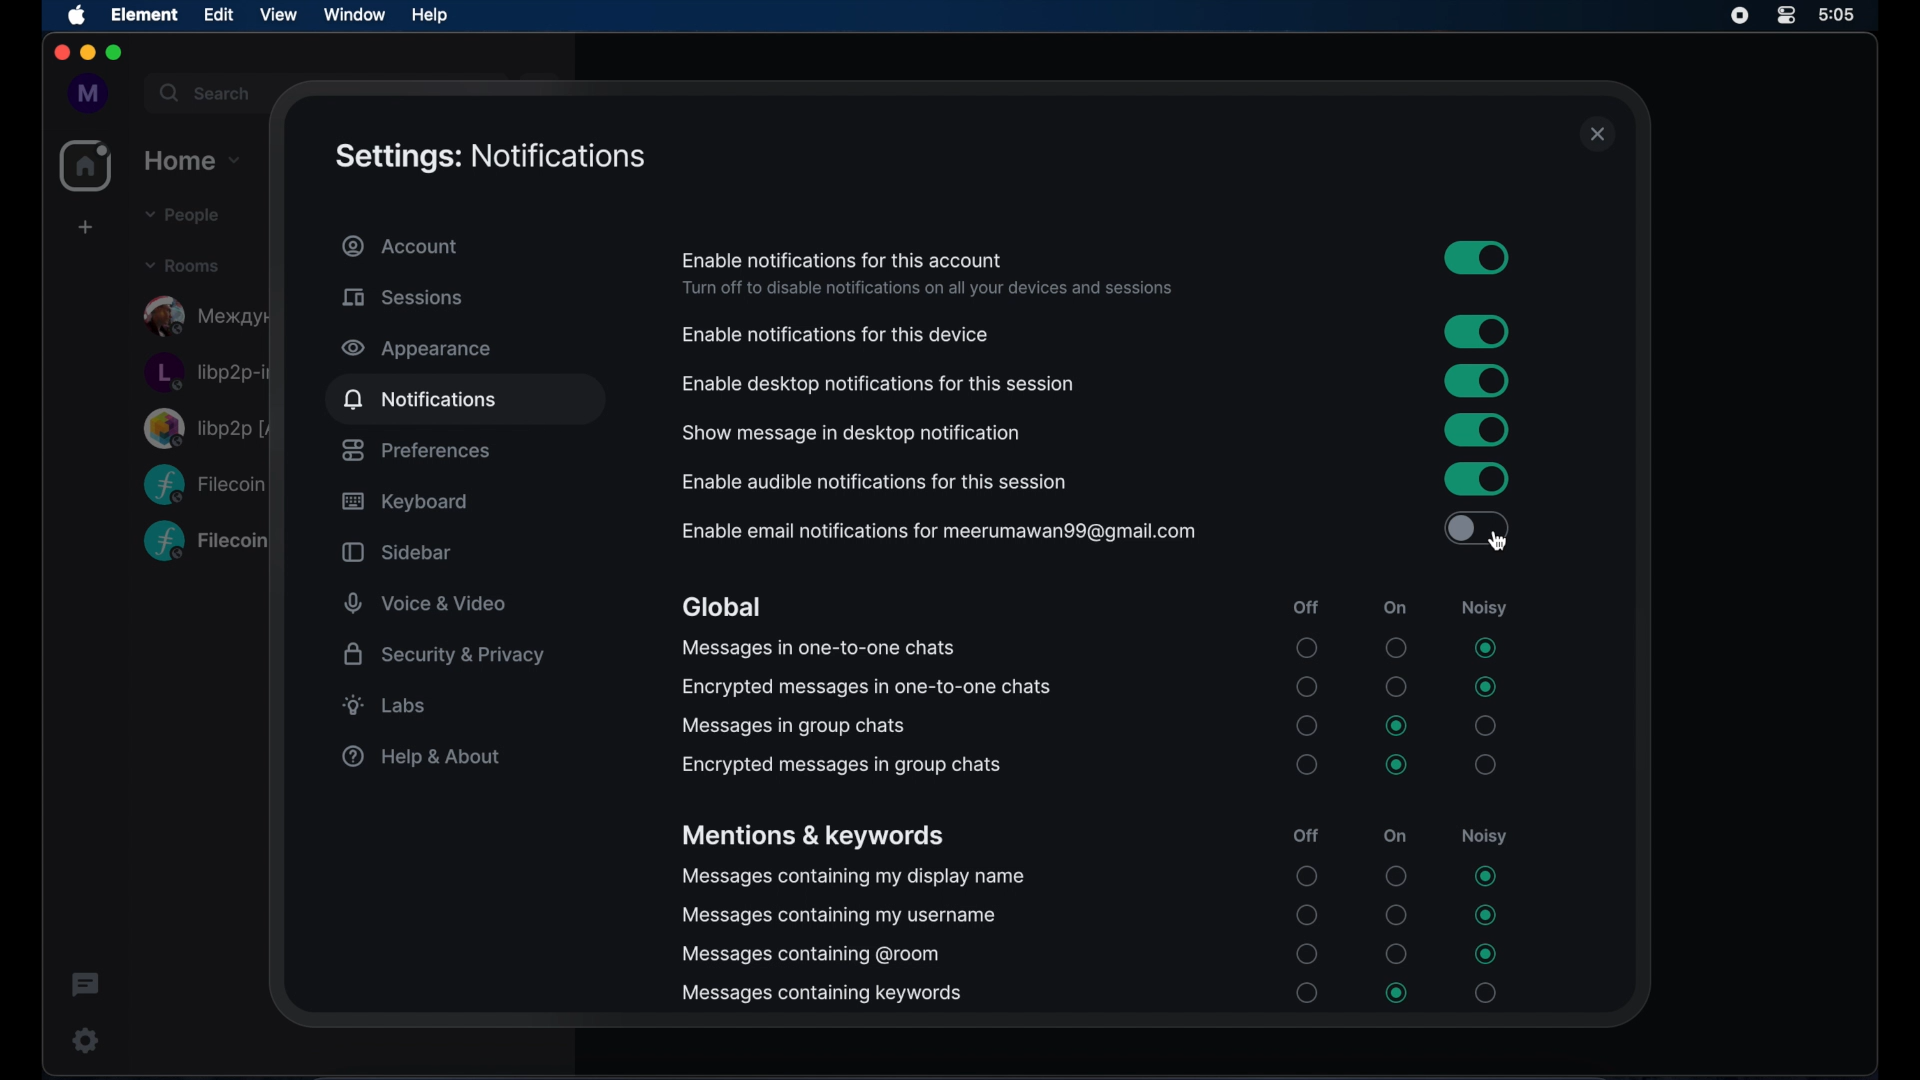 The image size is (1920, 1080). What do you see at coordinates (145, 14) in the screenshot?
I see `element` at bounding box center [145, 14].